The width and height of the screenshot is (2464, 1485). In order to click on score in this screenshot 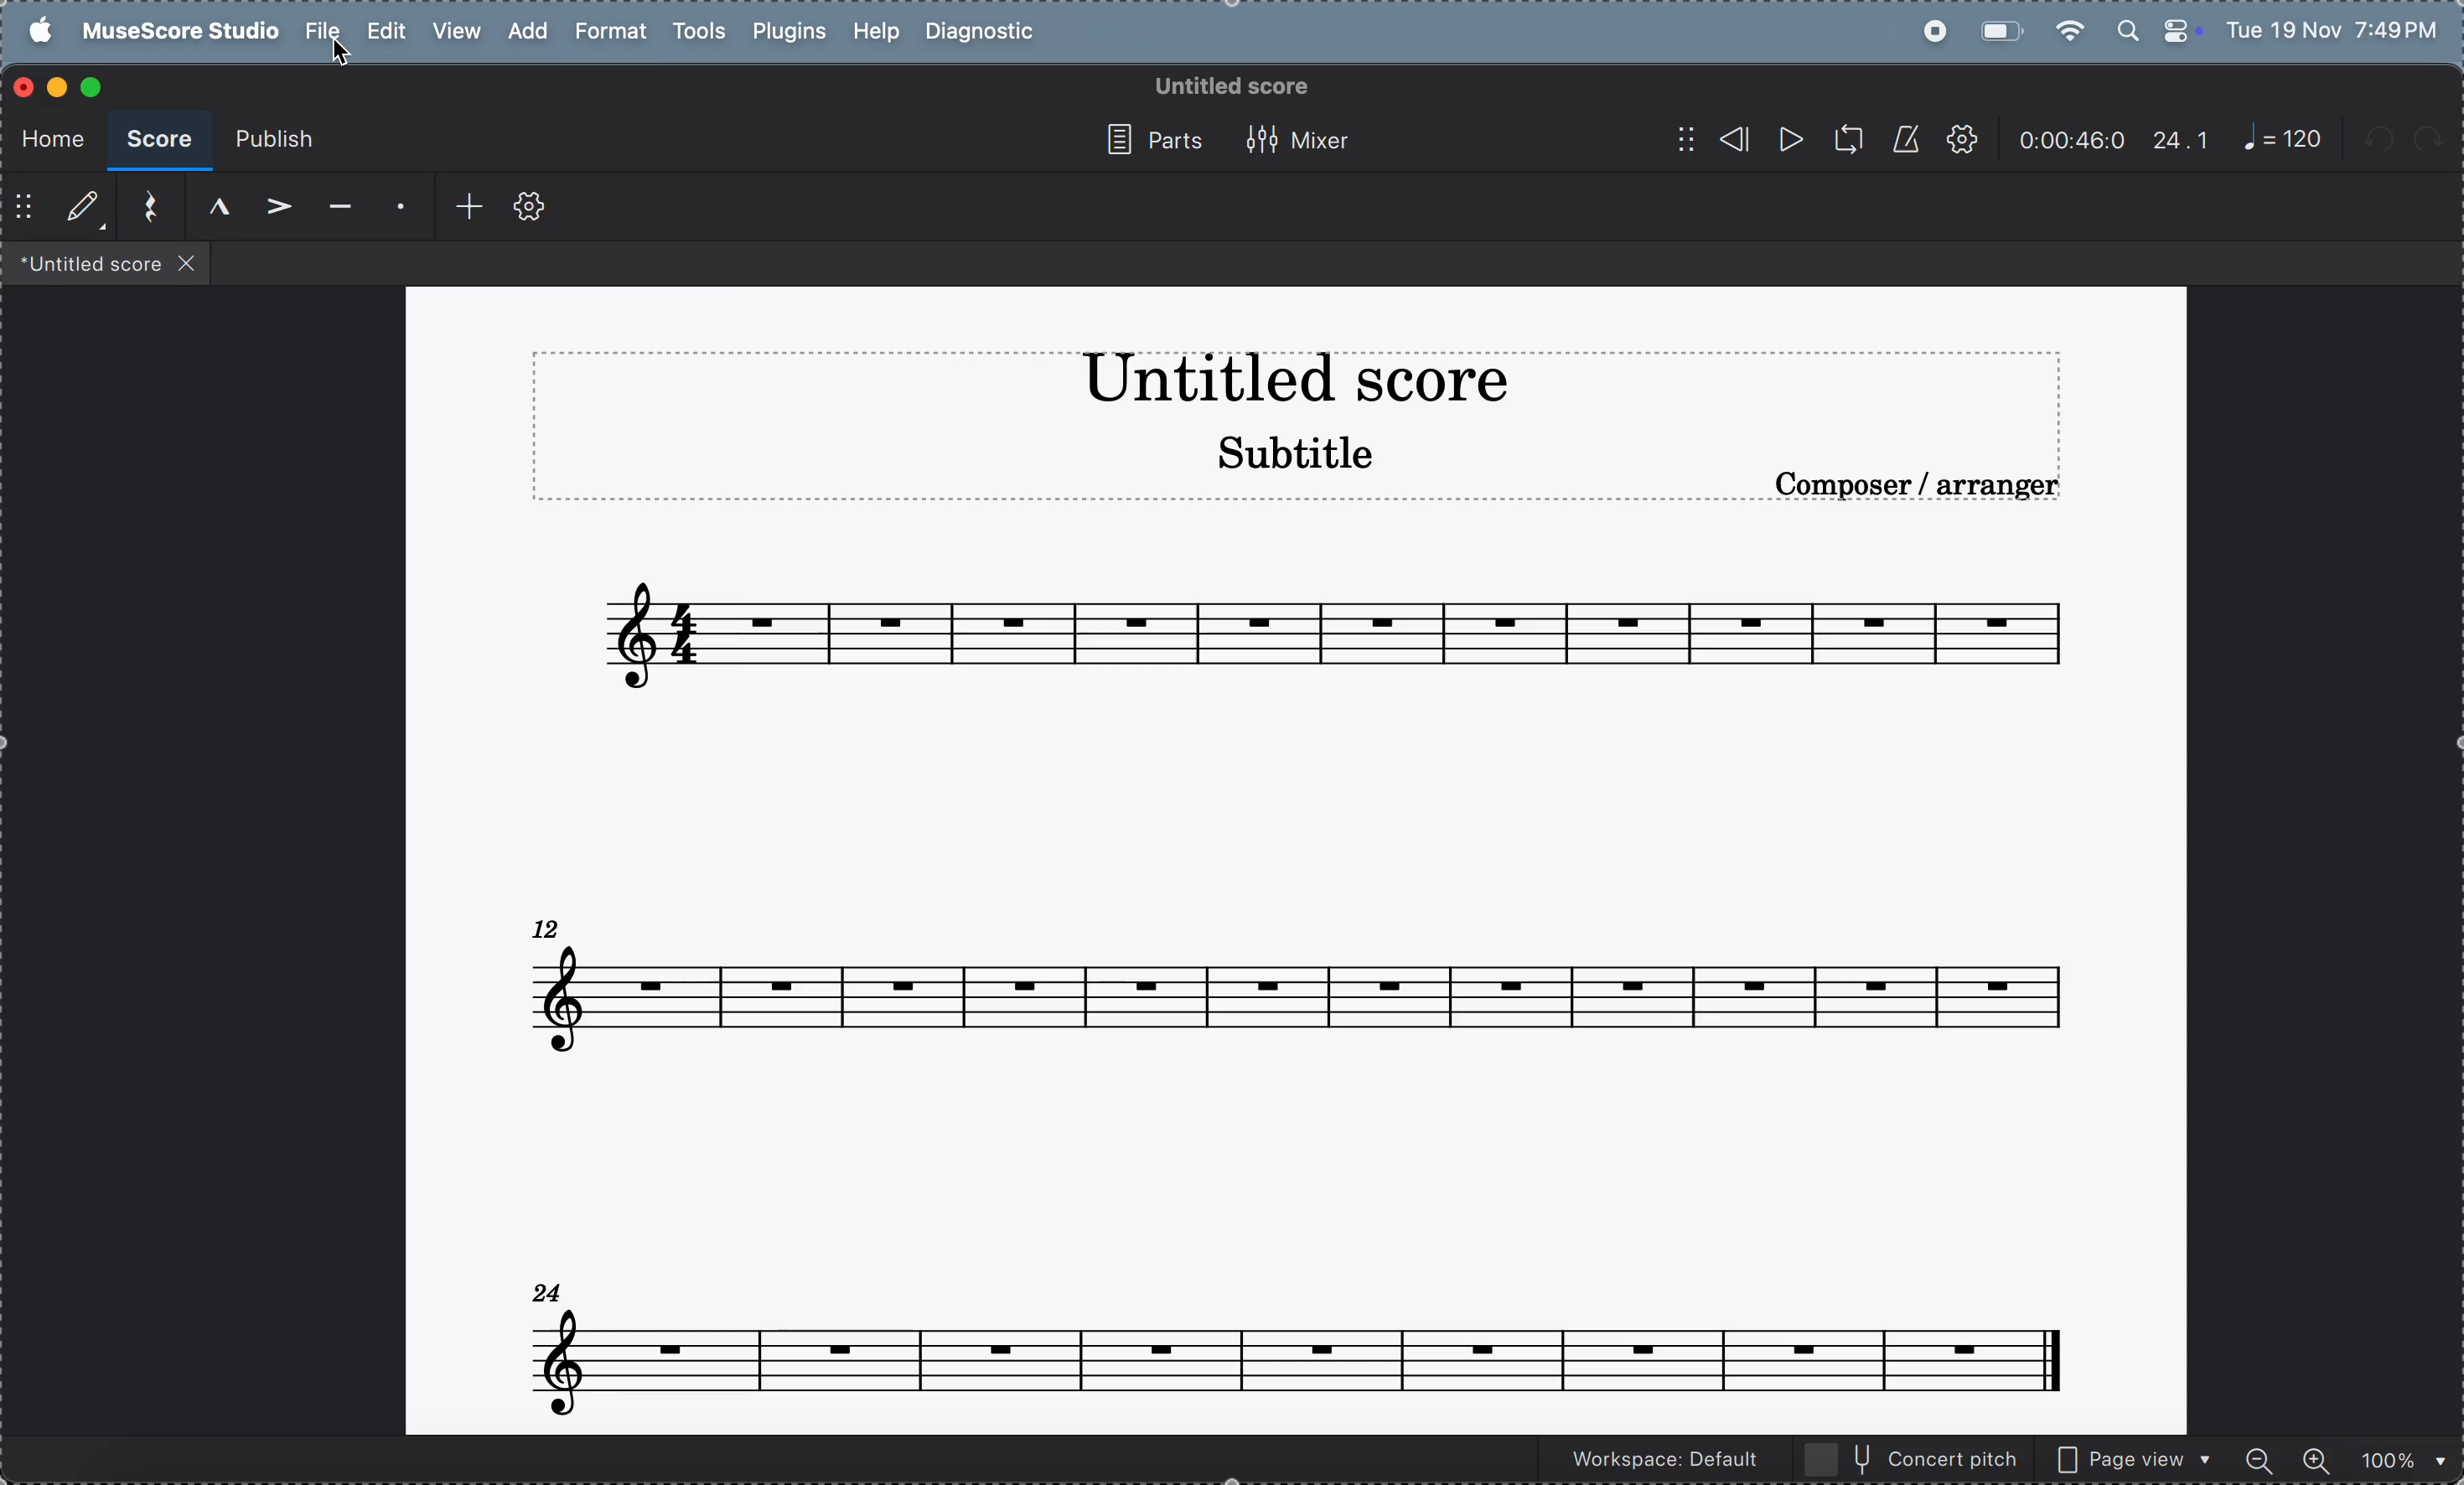, I will do `click(158, 141)`.